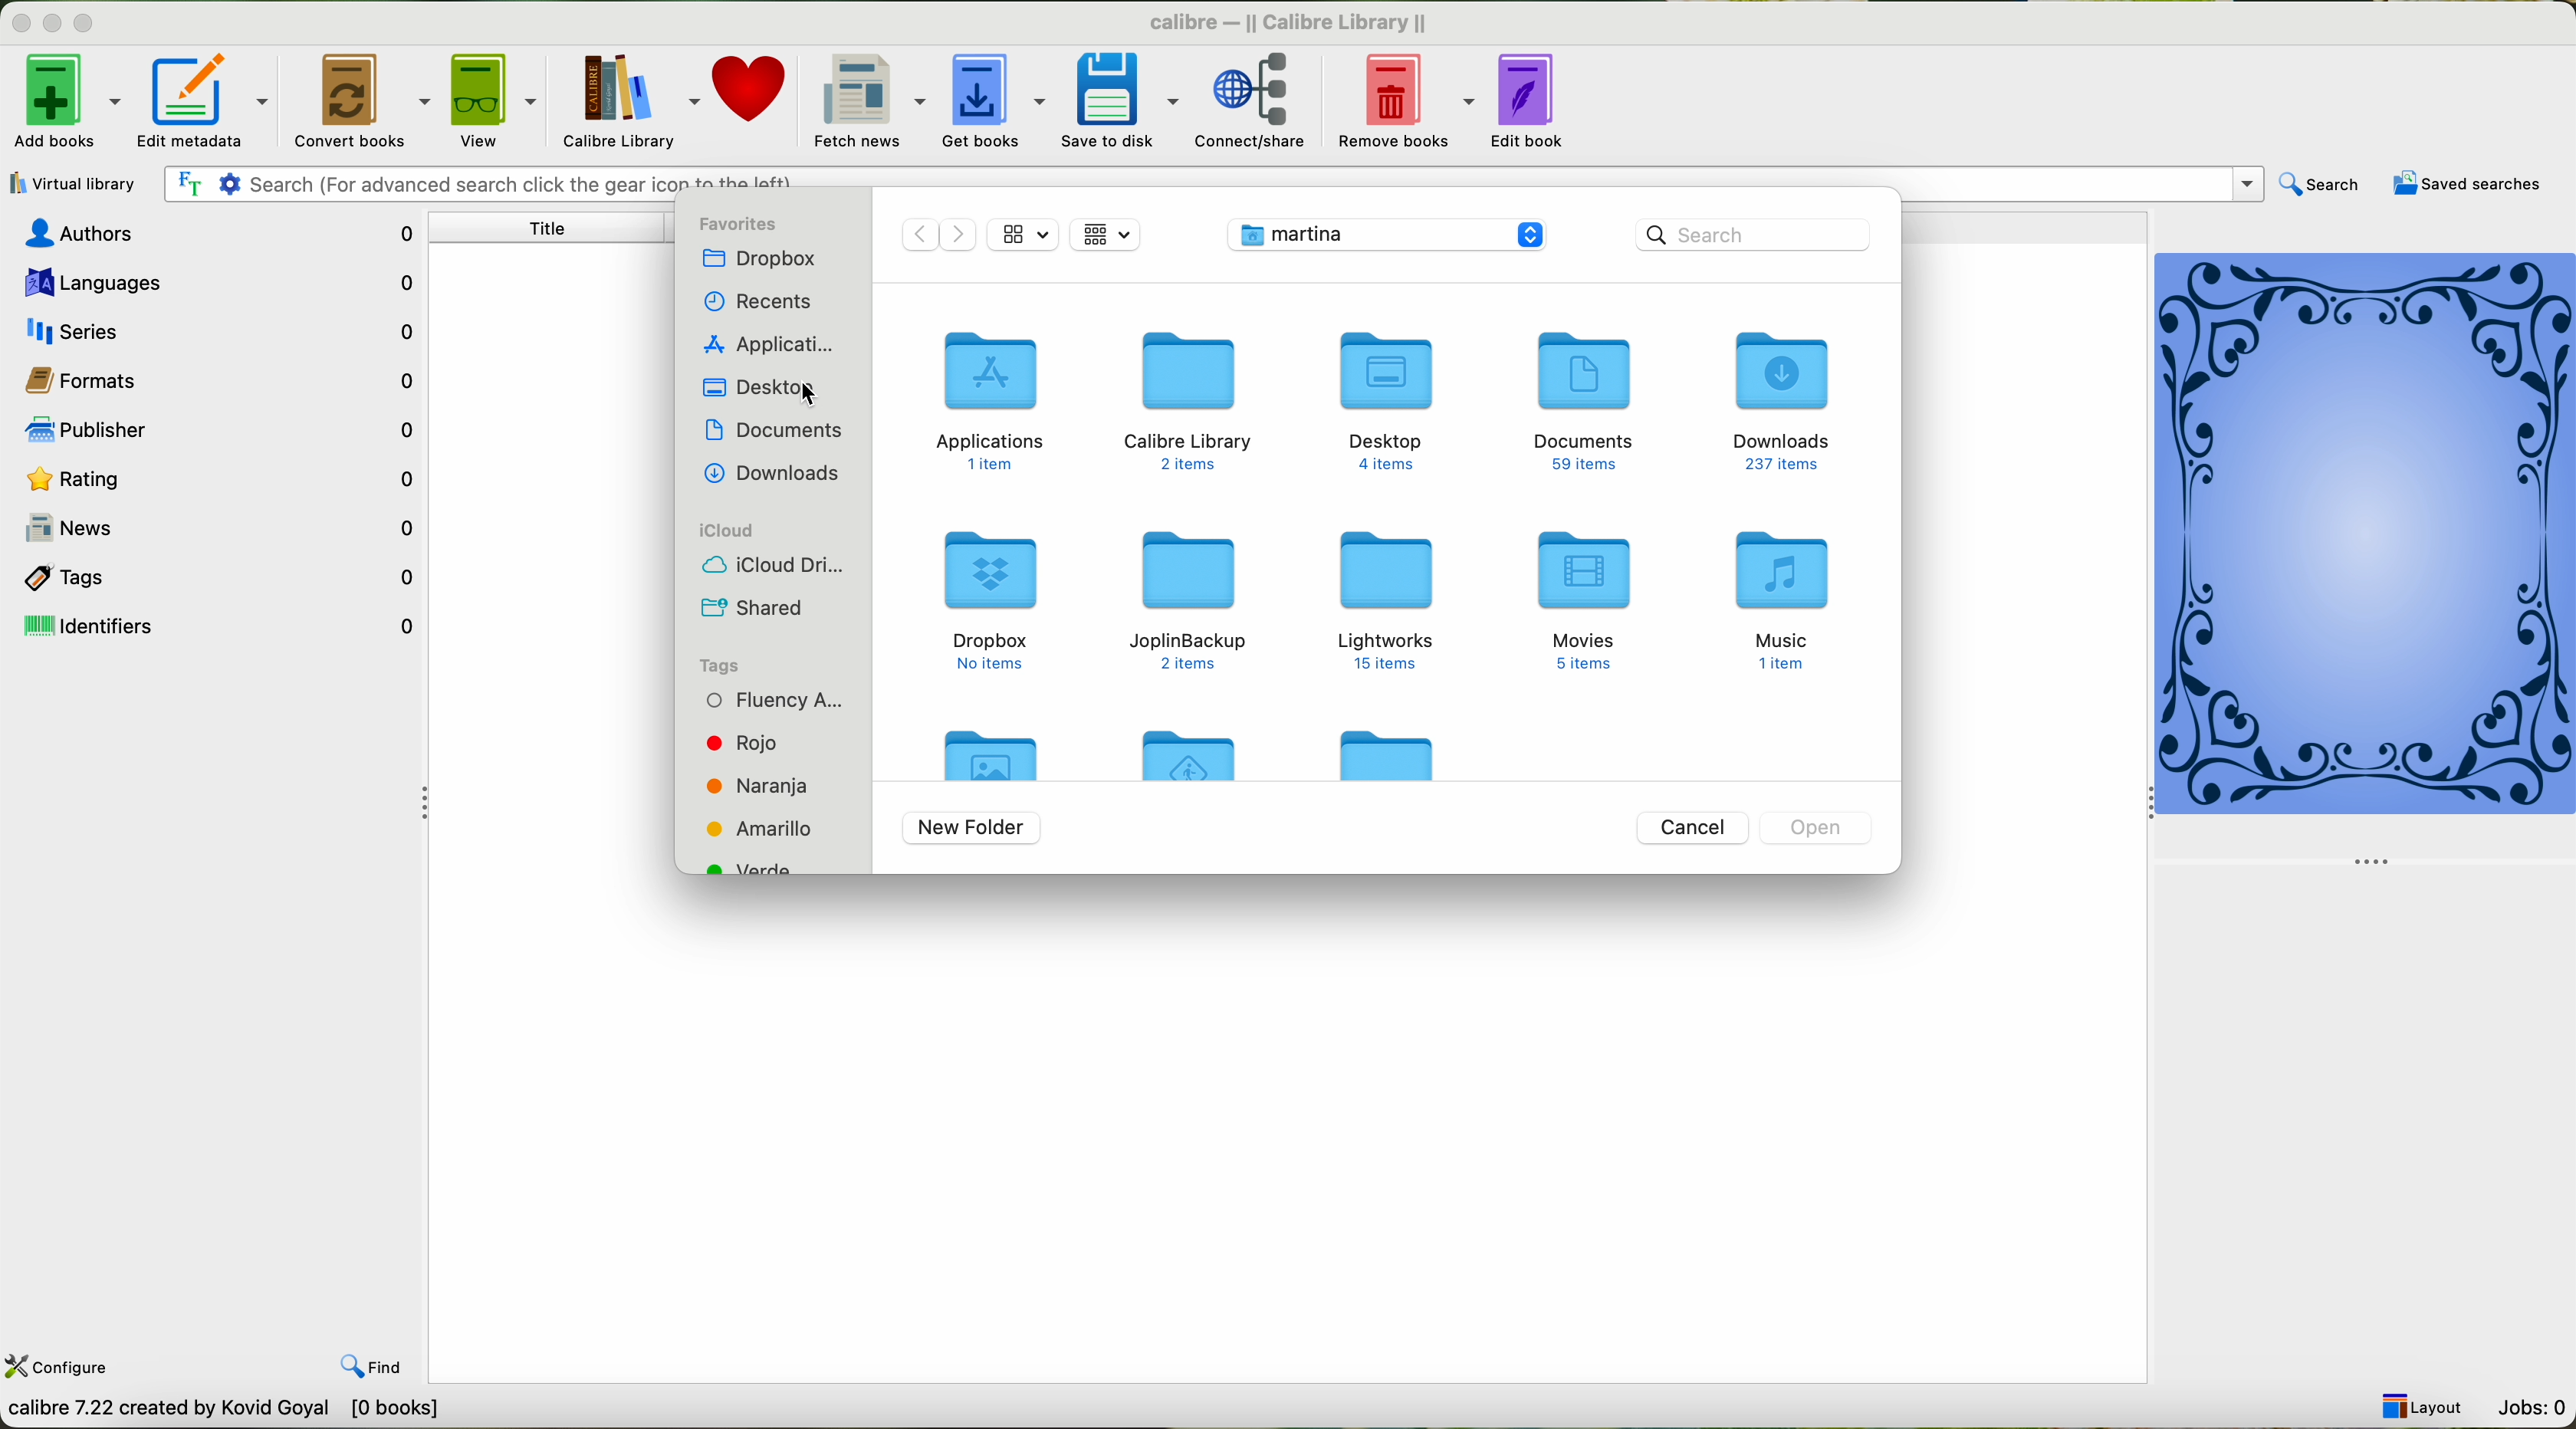  What do you see at coordinates (765, 865) in the screenshot?
I see `green tag` at bounding box center [765, 865].